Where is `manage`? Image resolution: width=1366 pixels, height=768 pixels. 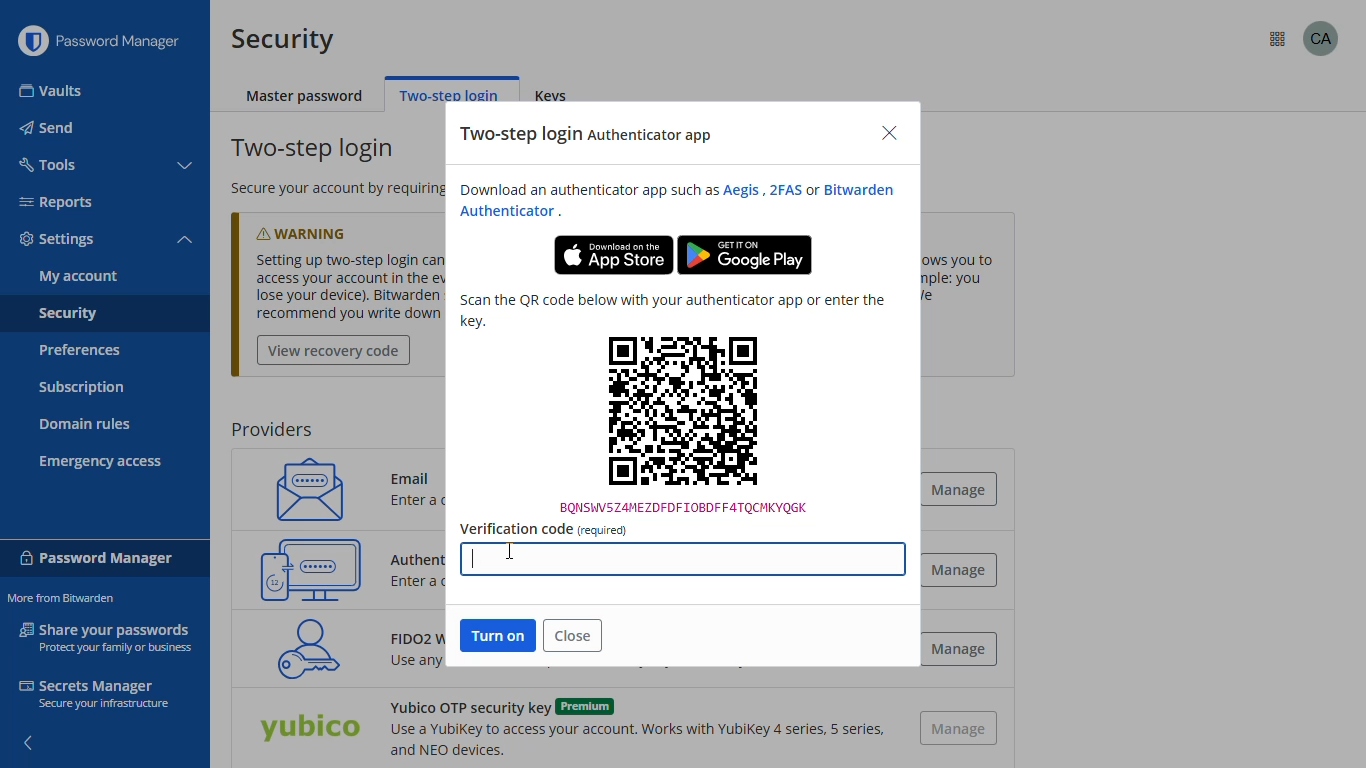
manage is located at coordinates (965, 489).